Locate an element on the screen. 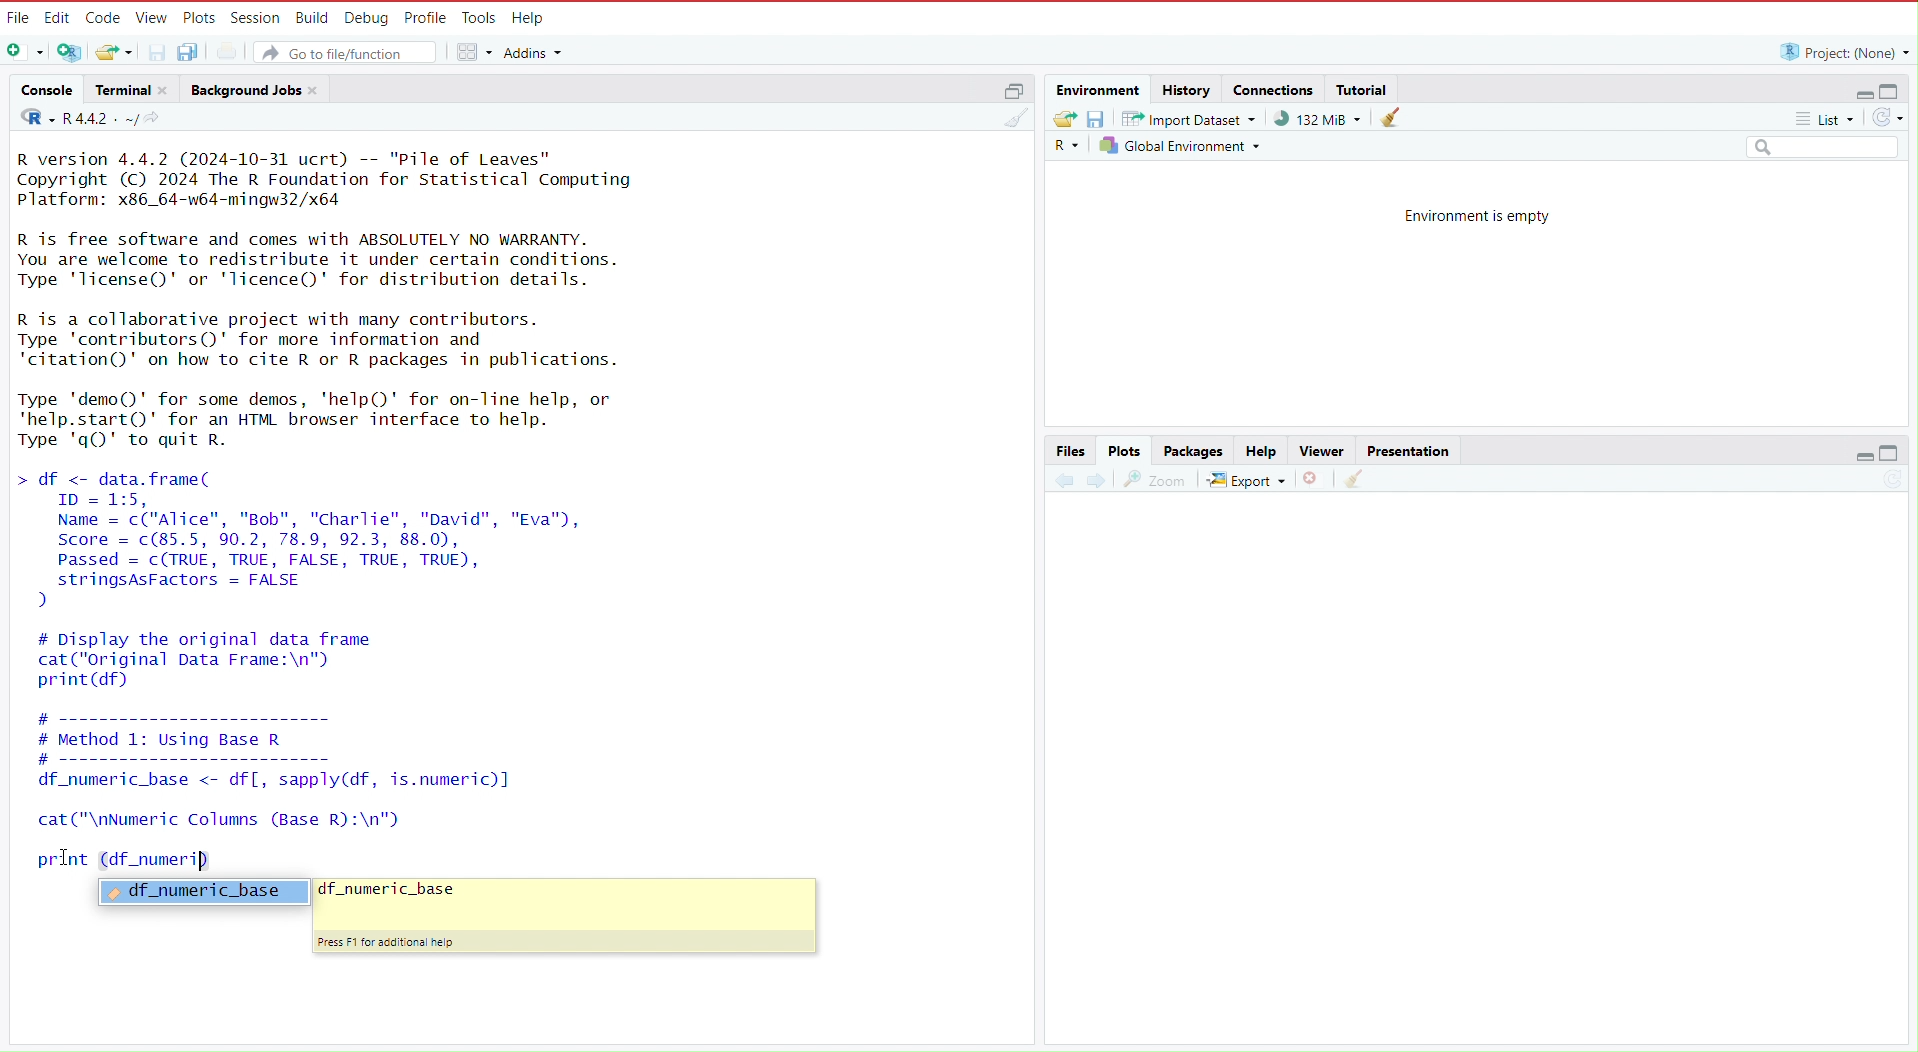 The width and height of the screenshot is (1918, 1052). export is located at coordinates (1247, 479).